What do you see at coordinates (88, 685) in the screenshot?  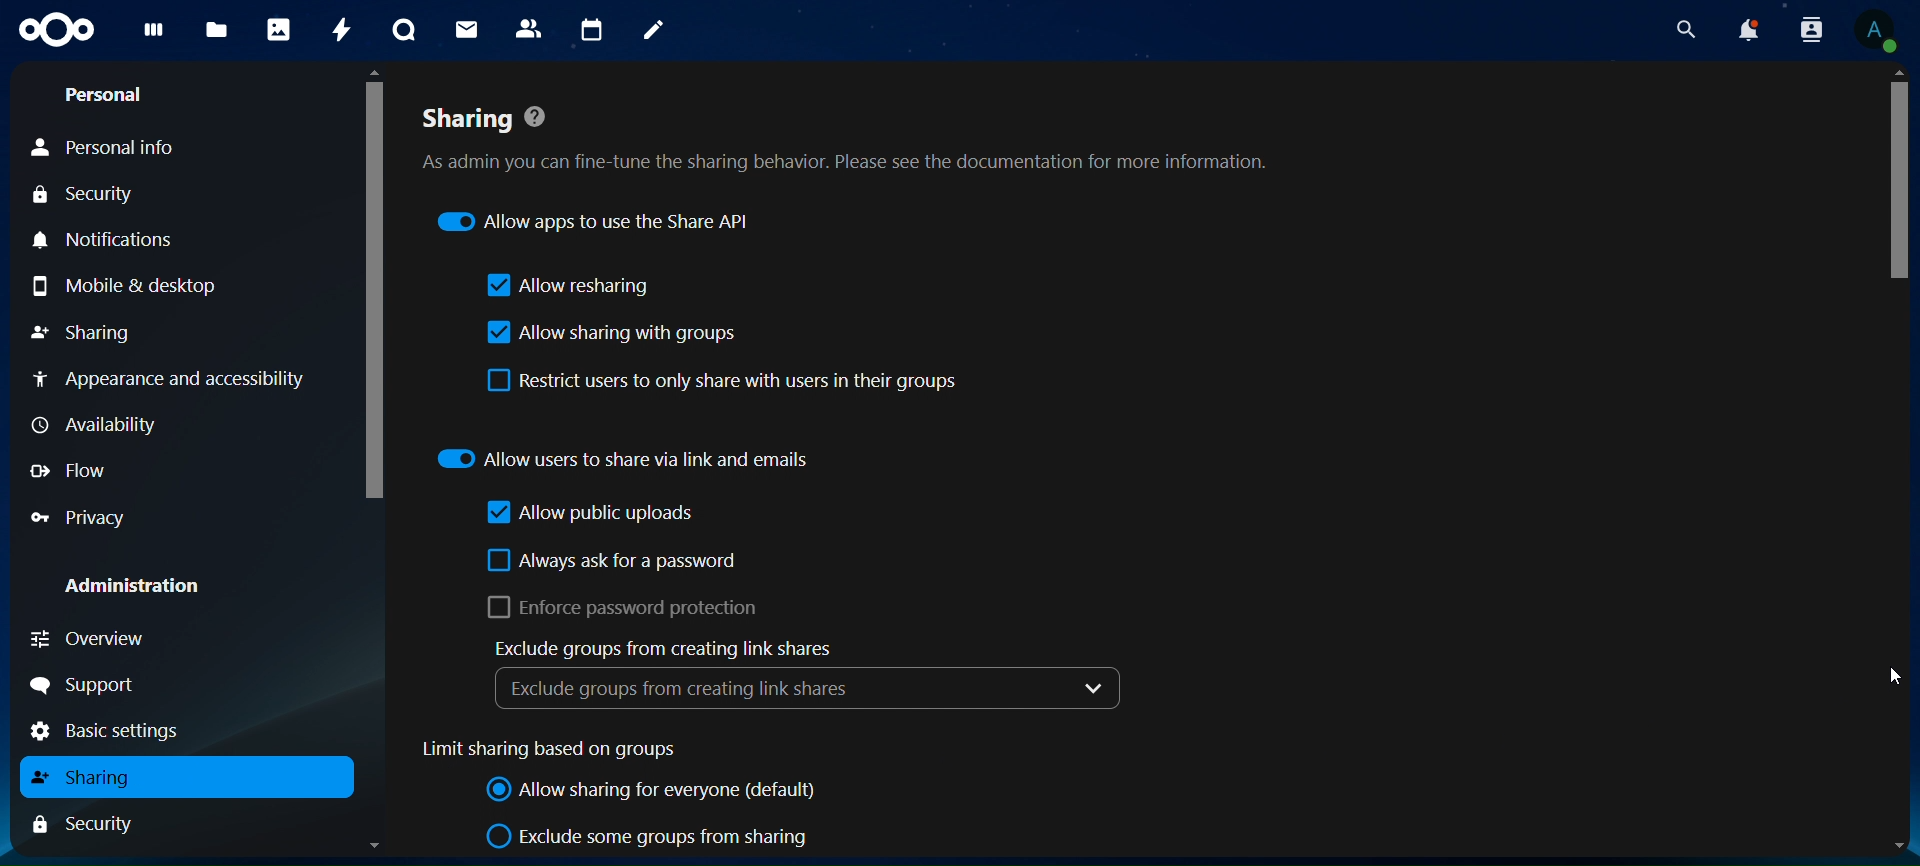 I see `support` at bounding box center [88, 685].